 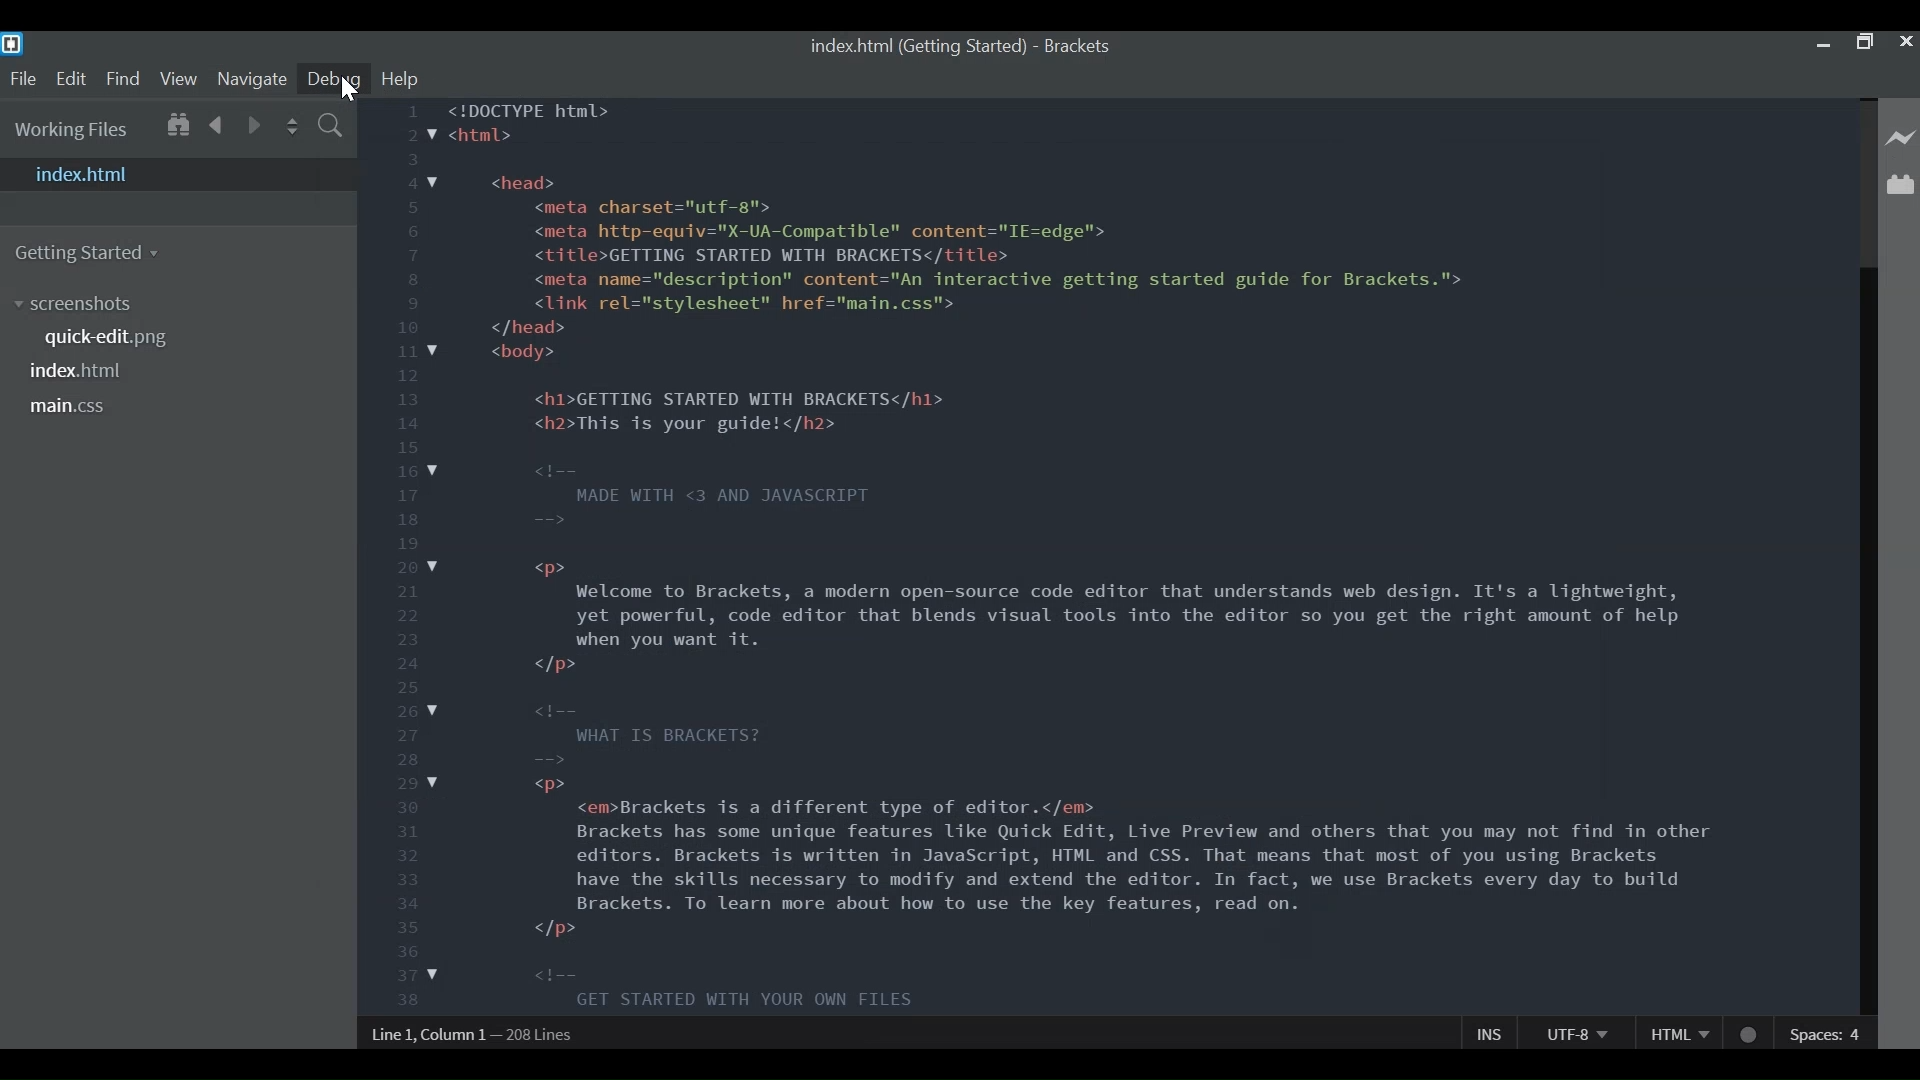 I want to click on minimize, so click(x=1825, y=45).